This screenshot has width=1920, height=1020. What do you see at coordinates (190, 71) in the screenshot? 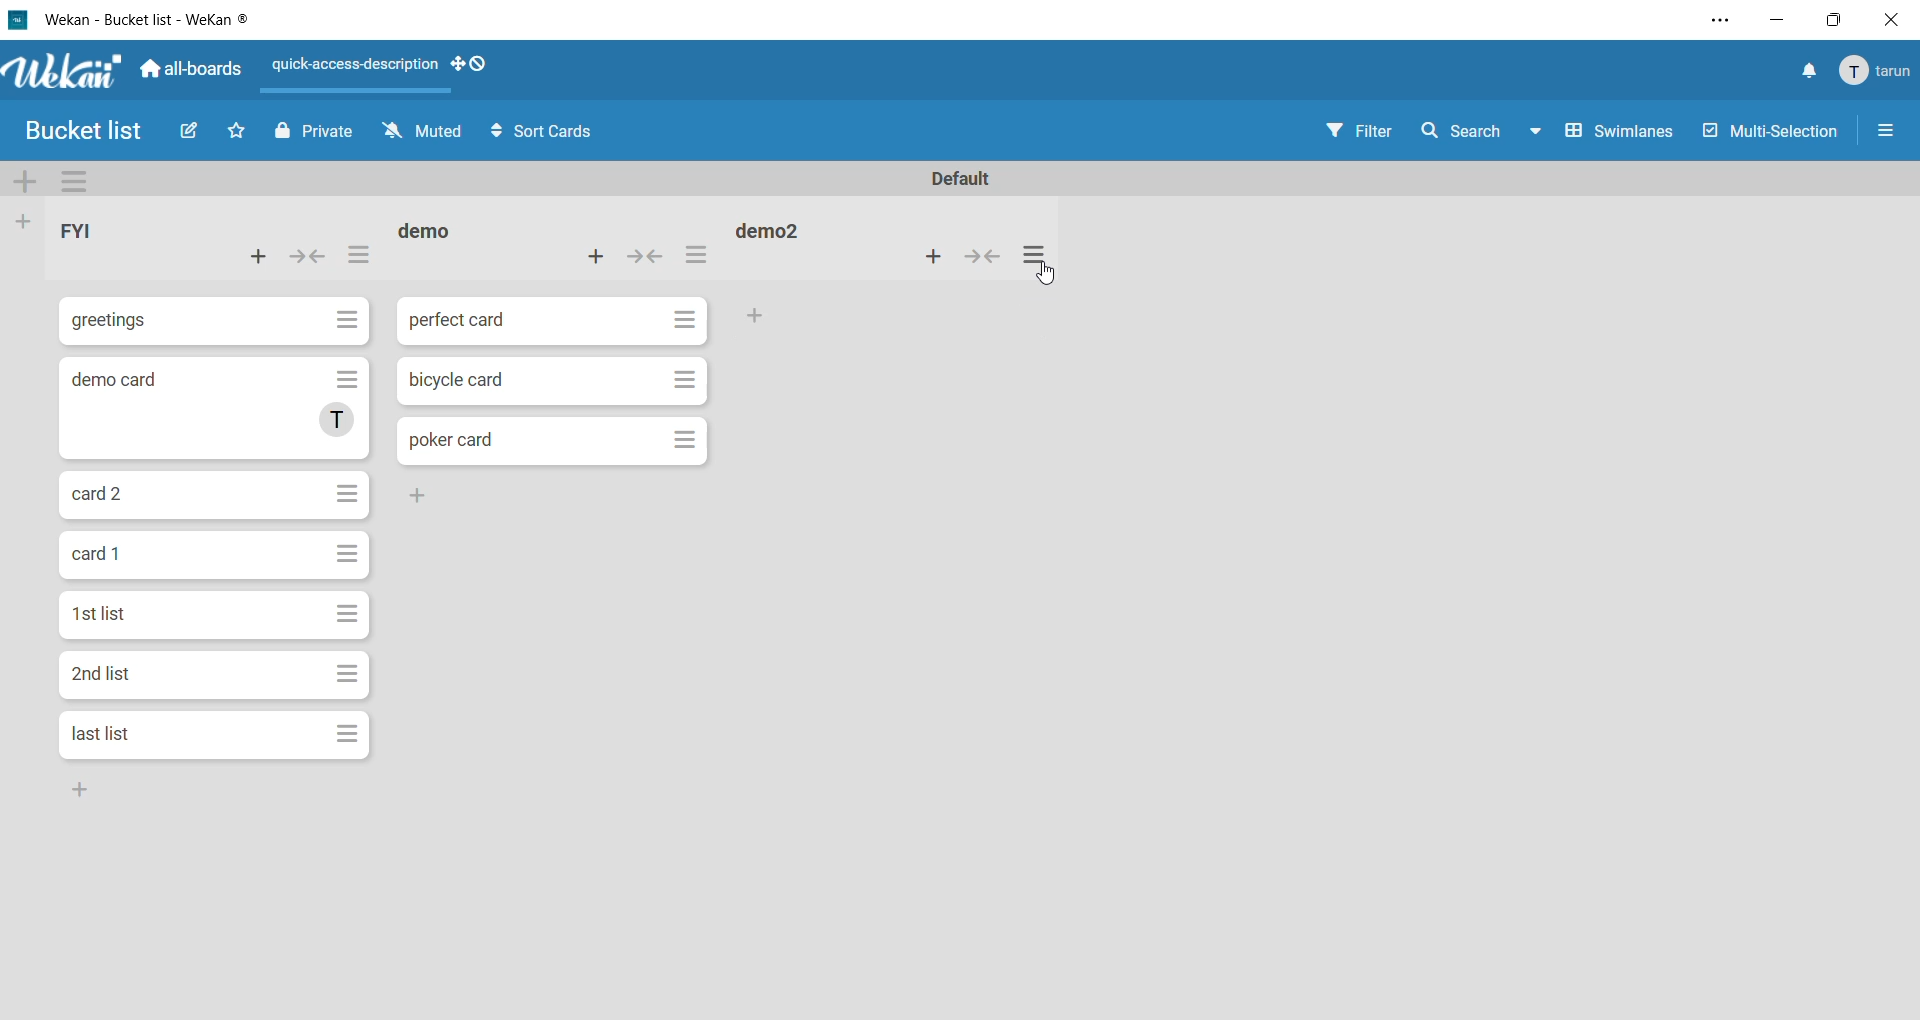
I see `all boards` at bounding box center [190, 71].